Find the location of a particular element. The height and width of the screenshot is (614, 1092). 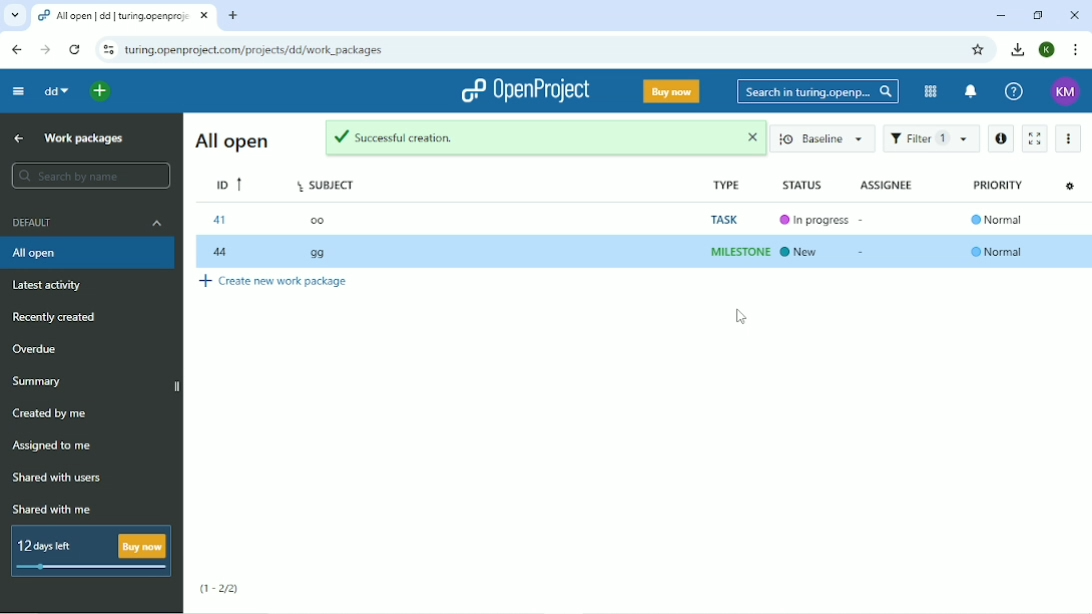

Latest activity is located at coordinates (53, 286).